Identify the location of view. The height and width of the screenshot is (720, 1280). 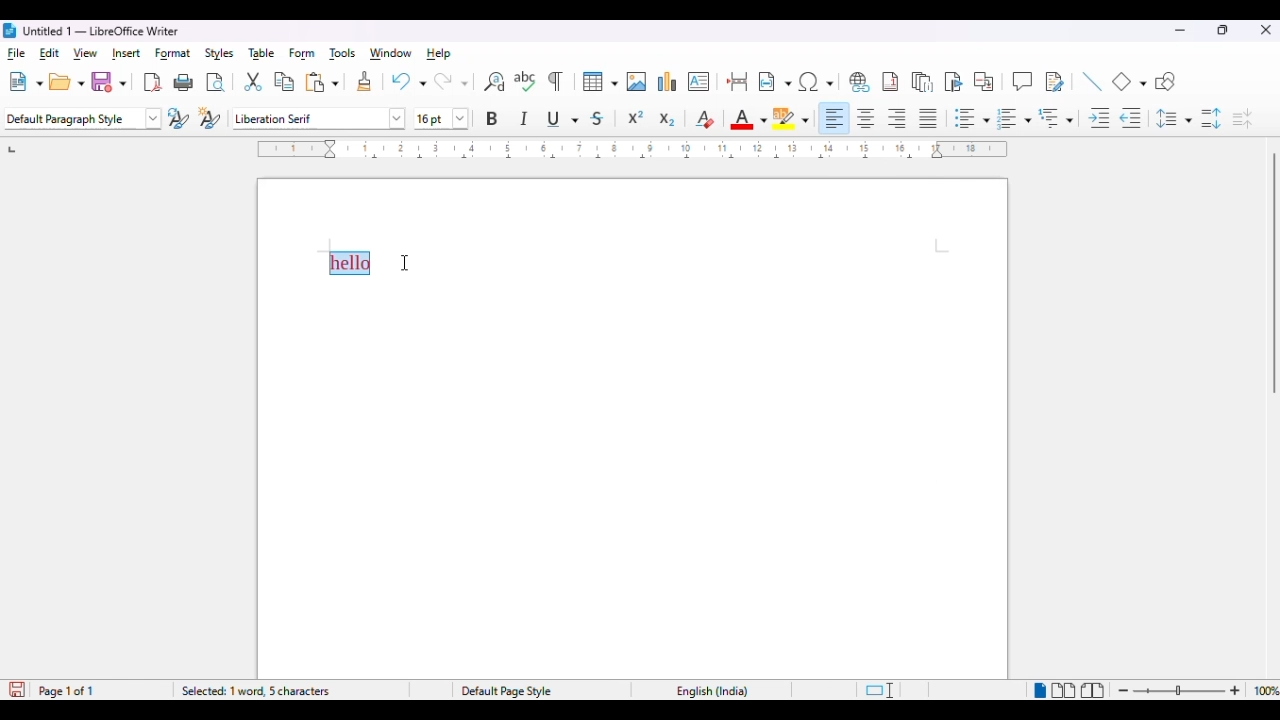
(86, 53).